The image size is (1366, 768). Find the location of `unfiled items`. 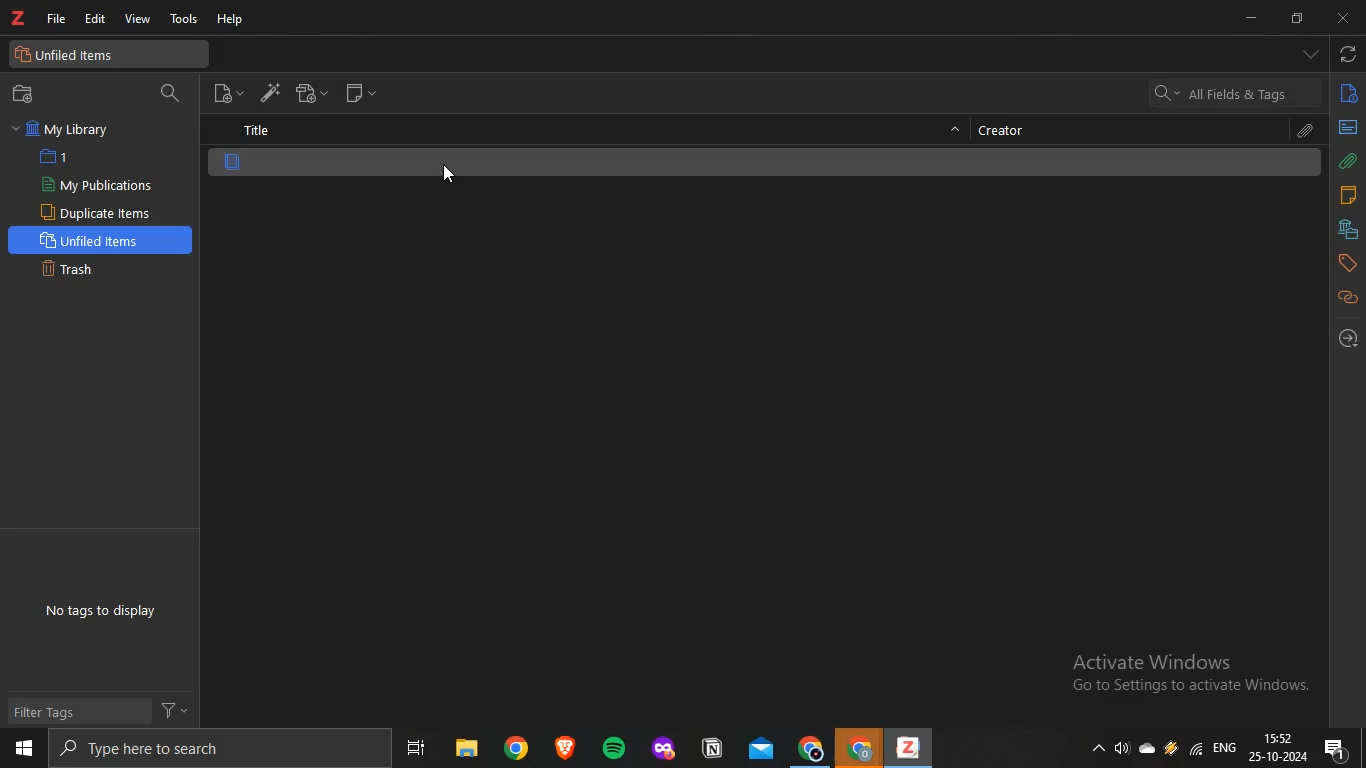

unfiled items is located at coordinates (71, 55).